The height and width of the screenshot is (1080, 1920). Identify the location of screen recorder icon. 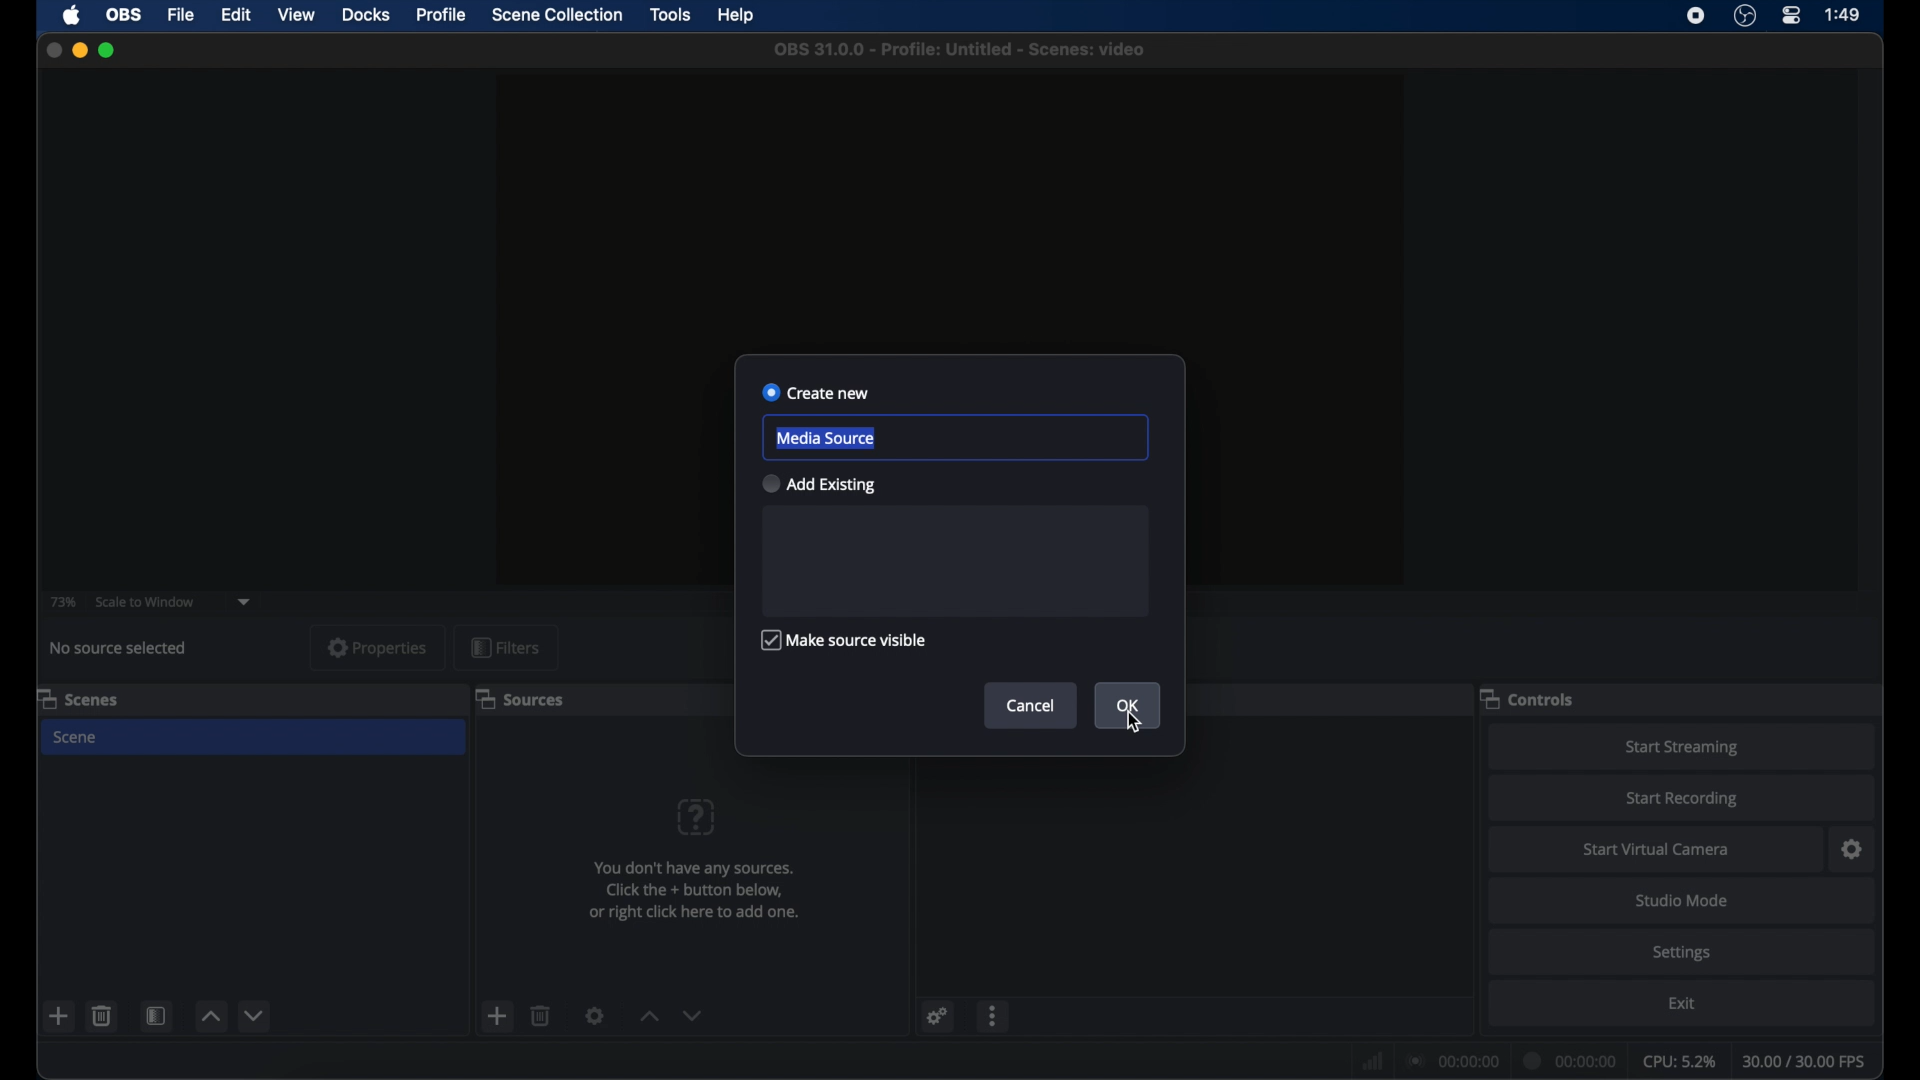
(1694, 16).